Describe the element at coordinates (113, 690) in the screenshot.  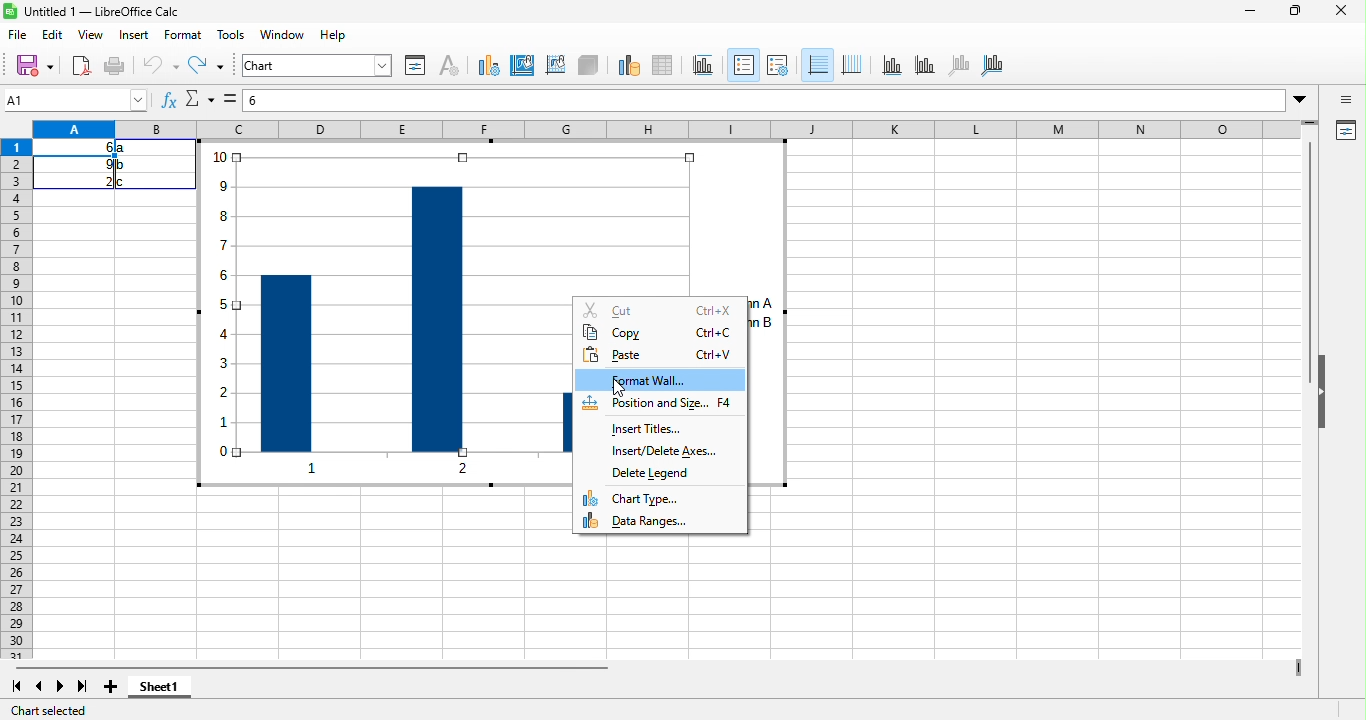
I see `new sheet` at that location.